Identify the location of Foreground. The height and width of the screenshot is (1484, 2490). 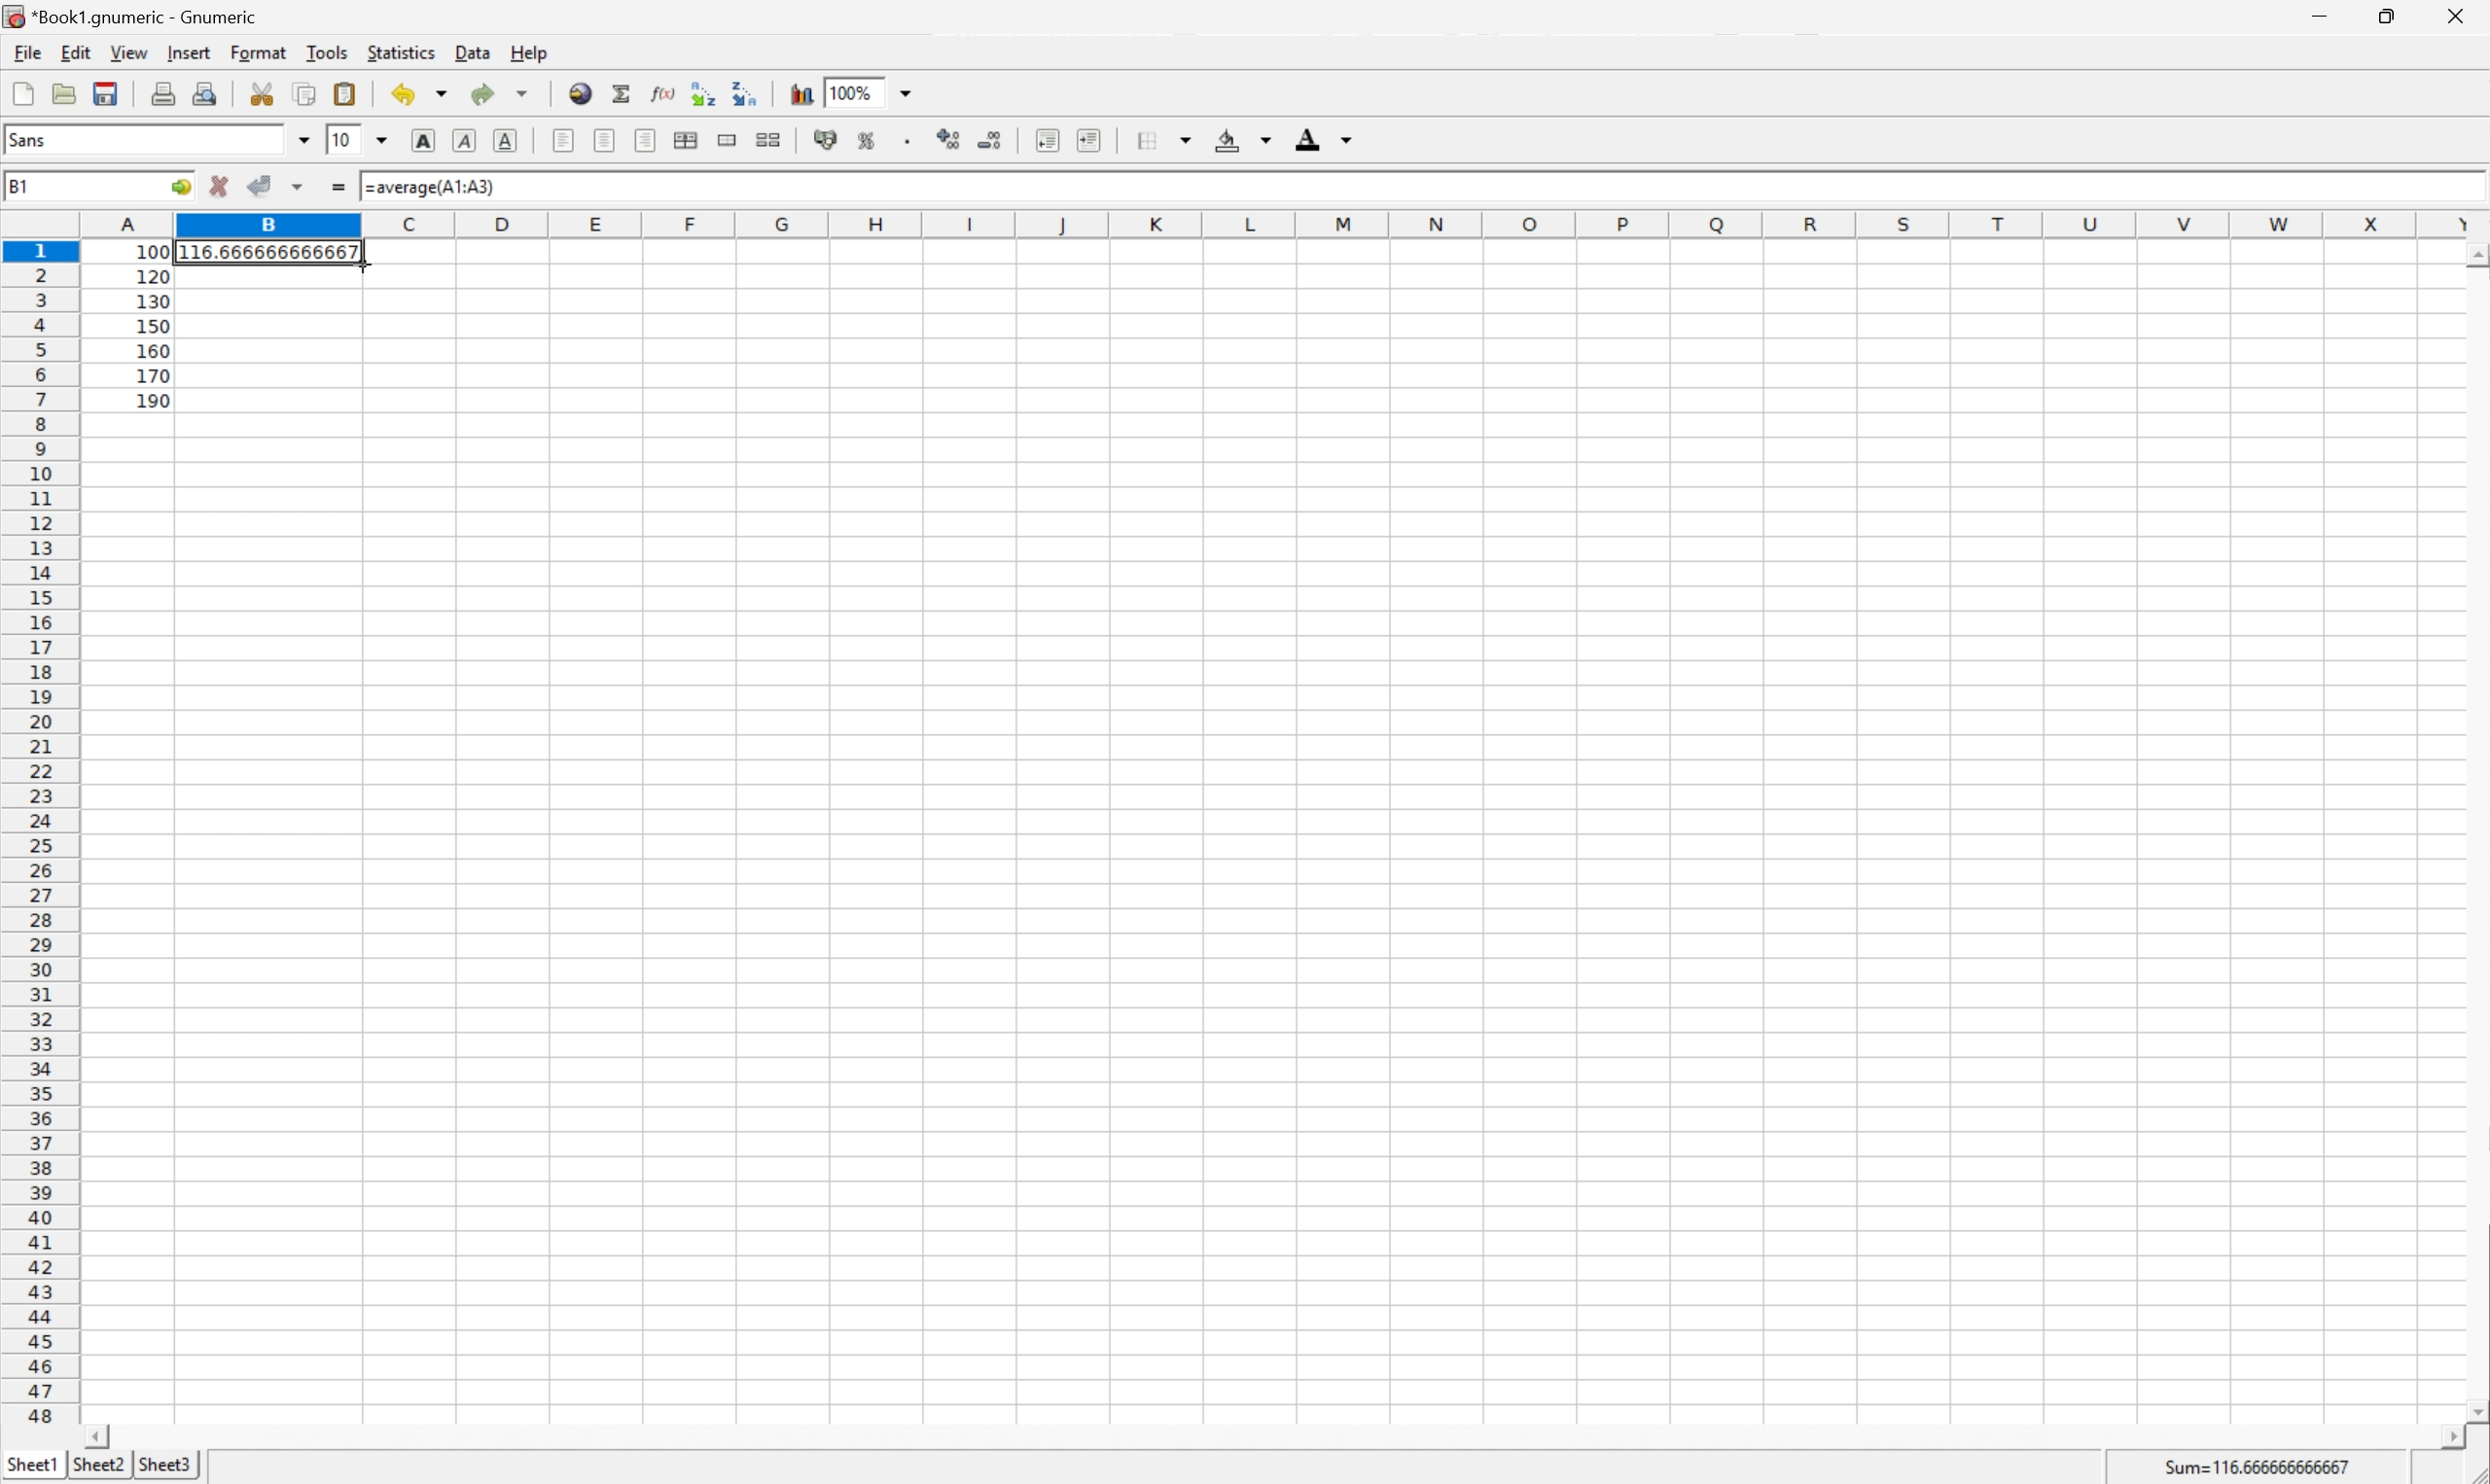
(1323, 139).